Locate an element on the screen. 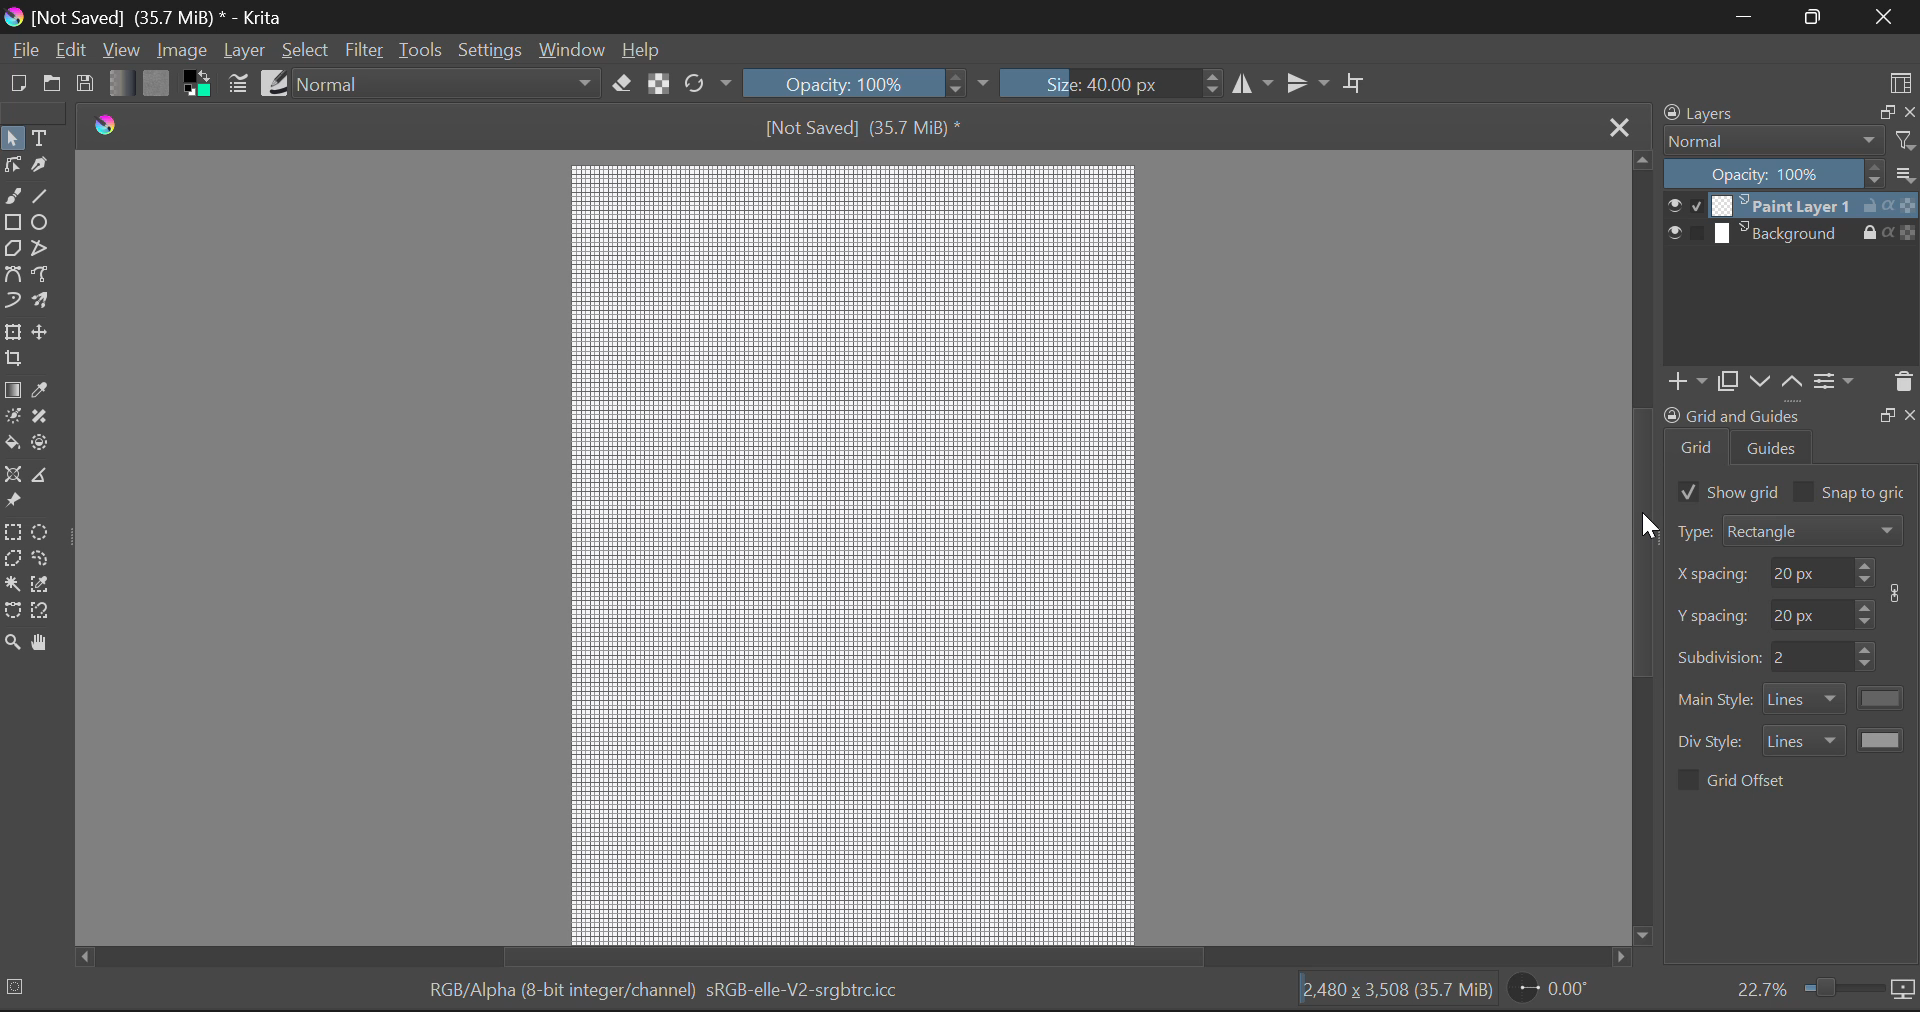 This screenshot has width=1920, height=1012. Minimize is located at coordinates (1820, 17).